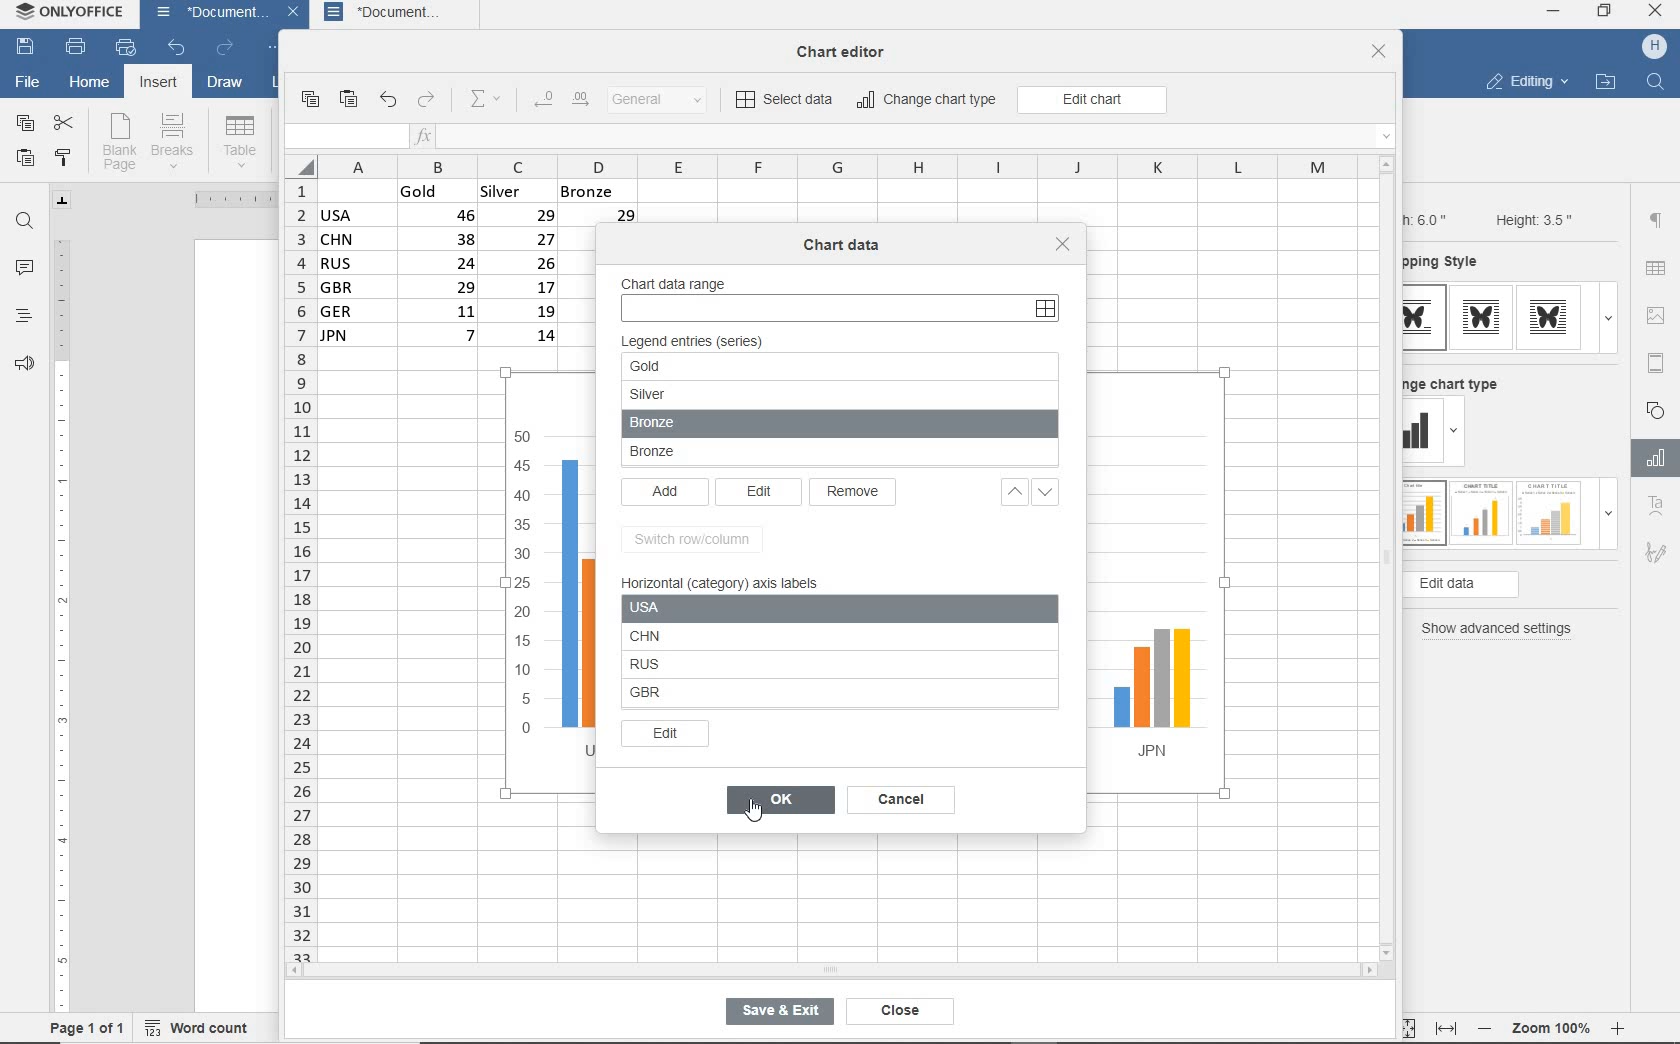 The height and width of the screenshot is (1044, 1680). Describe the element at coordinates (1425, 318) in the screenshot. I see `type 1` at that location.